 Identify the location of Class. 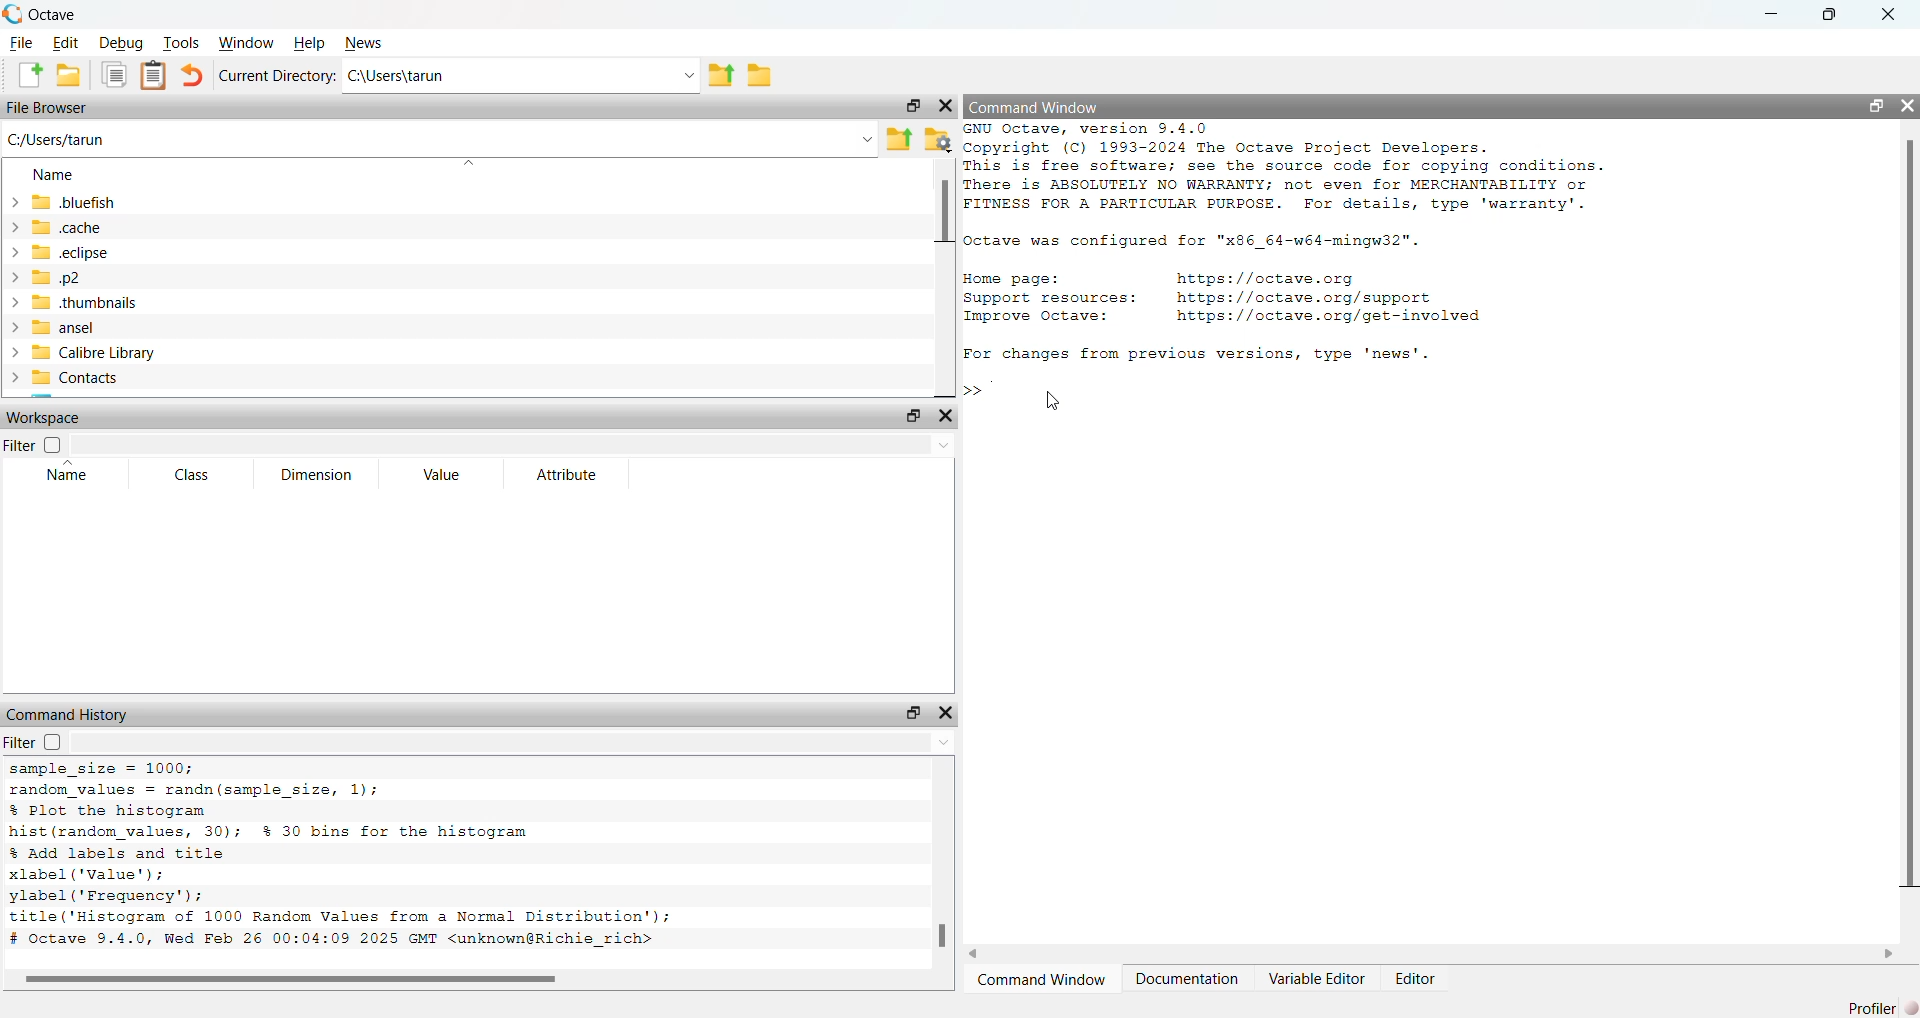
(197, 475).